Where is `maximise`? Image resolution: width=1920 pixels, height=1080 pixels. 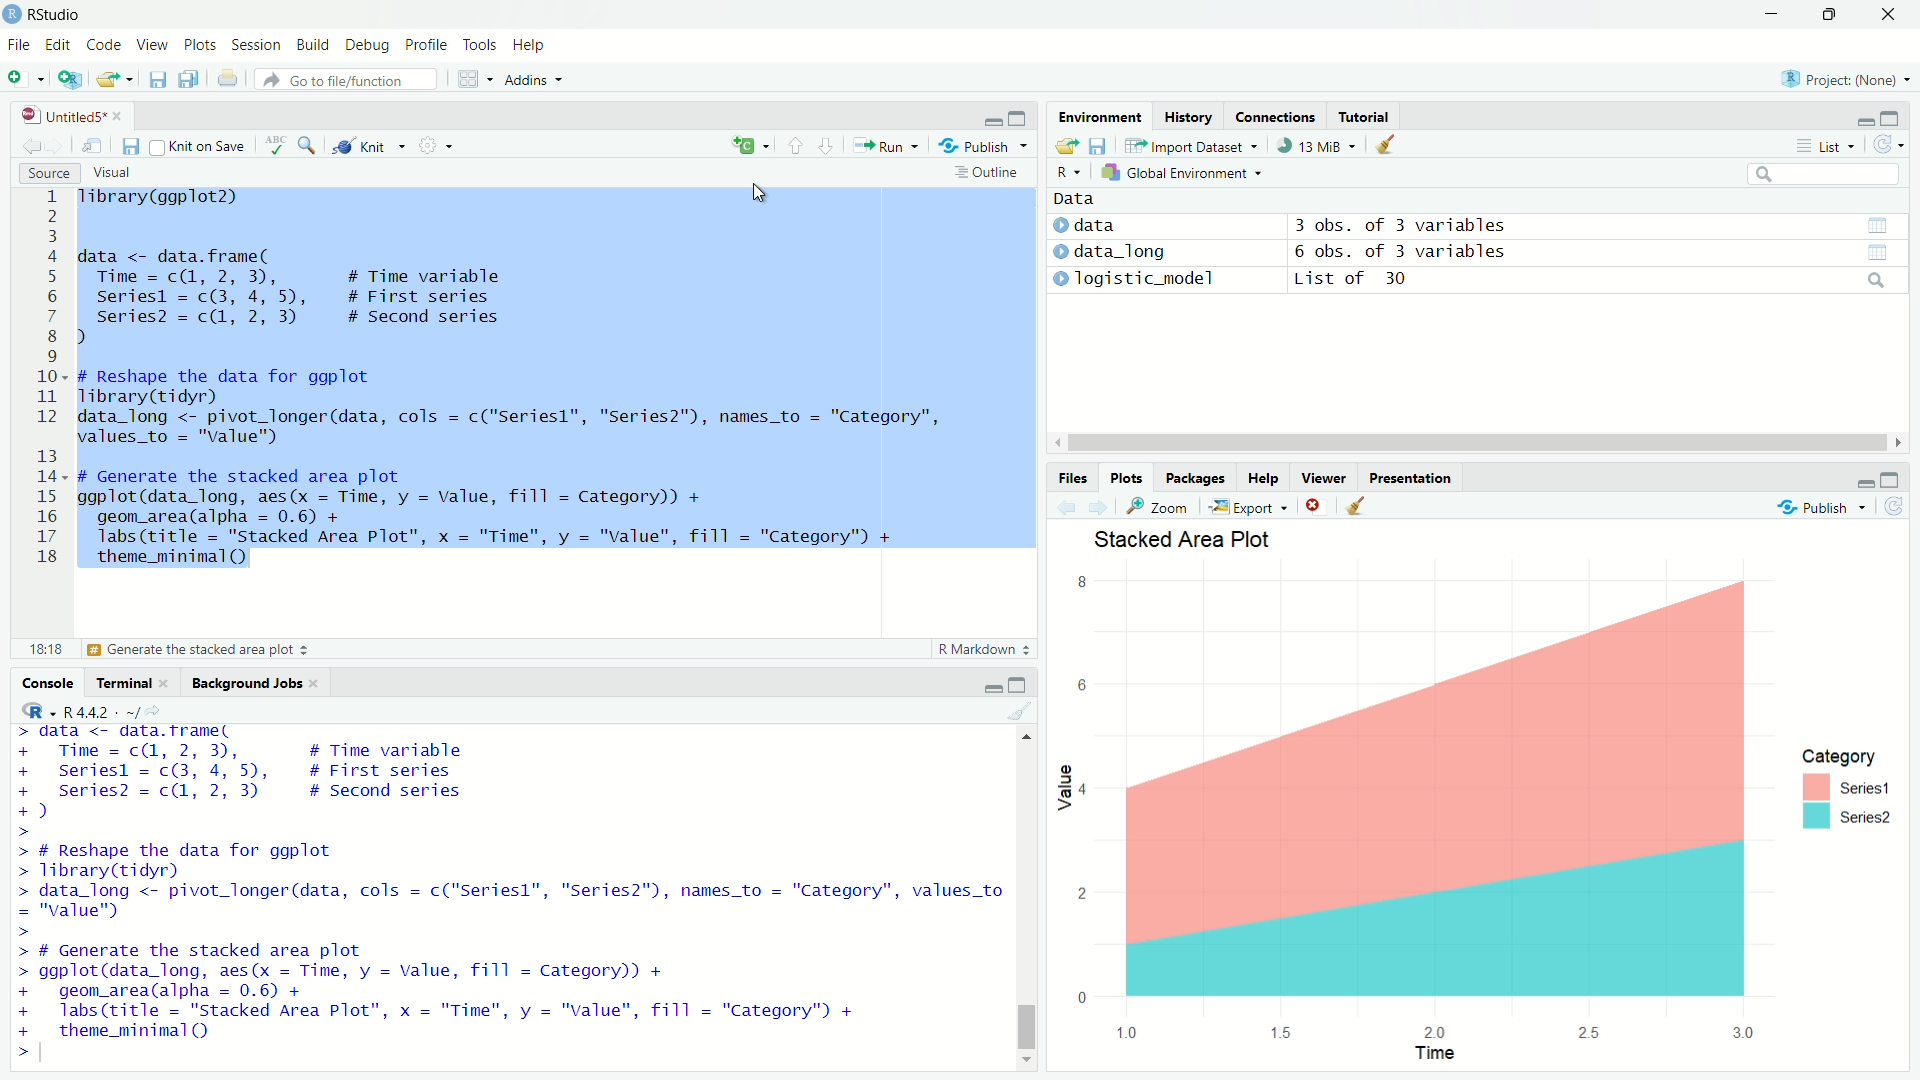
maximise is located at coordinates (1891, 116).